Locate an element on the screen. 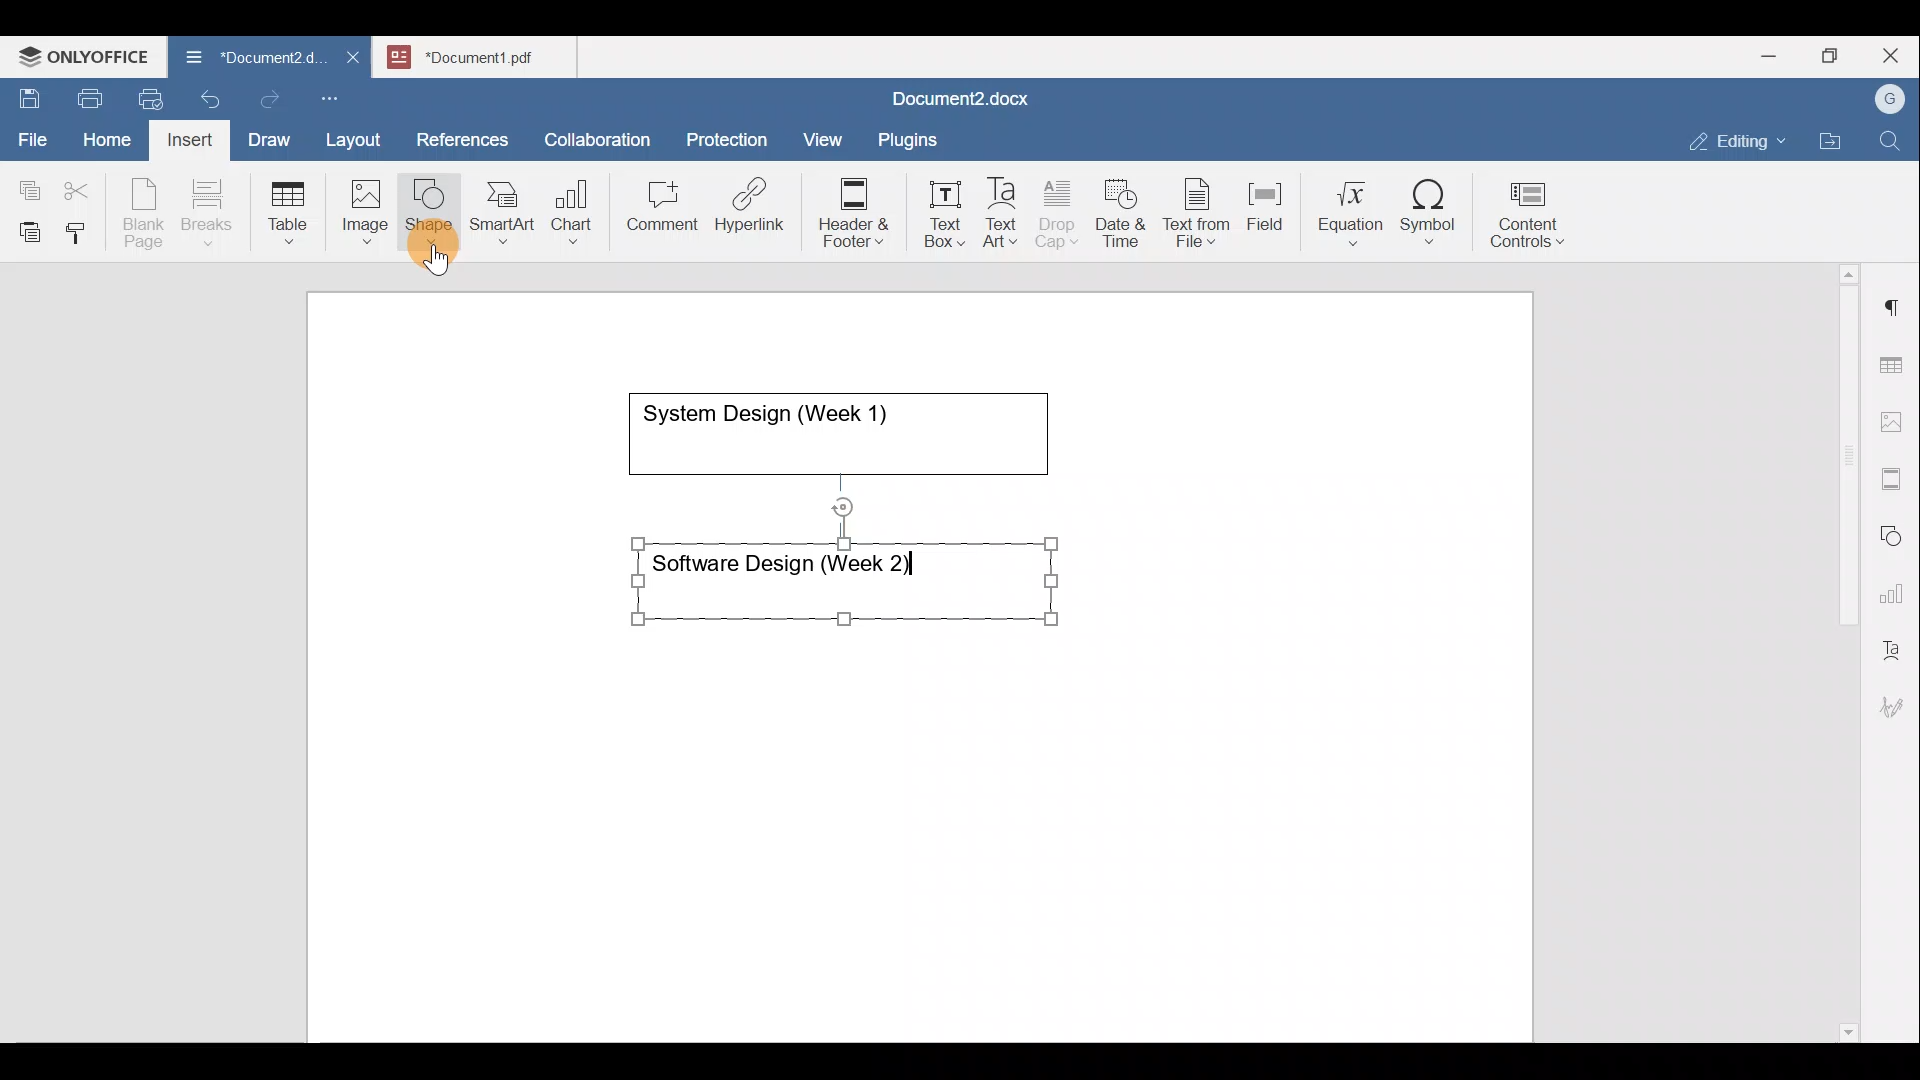 Image resolution: width=1920 pixels, height=1080 pixels. File is located at coordinates (34, 133).